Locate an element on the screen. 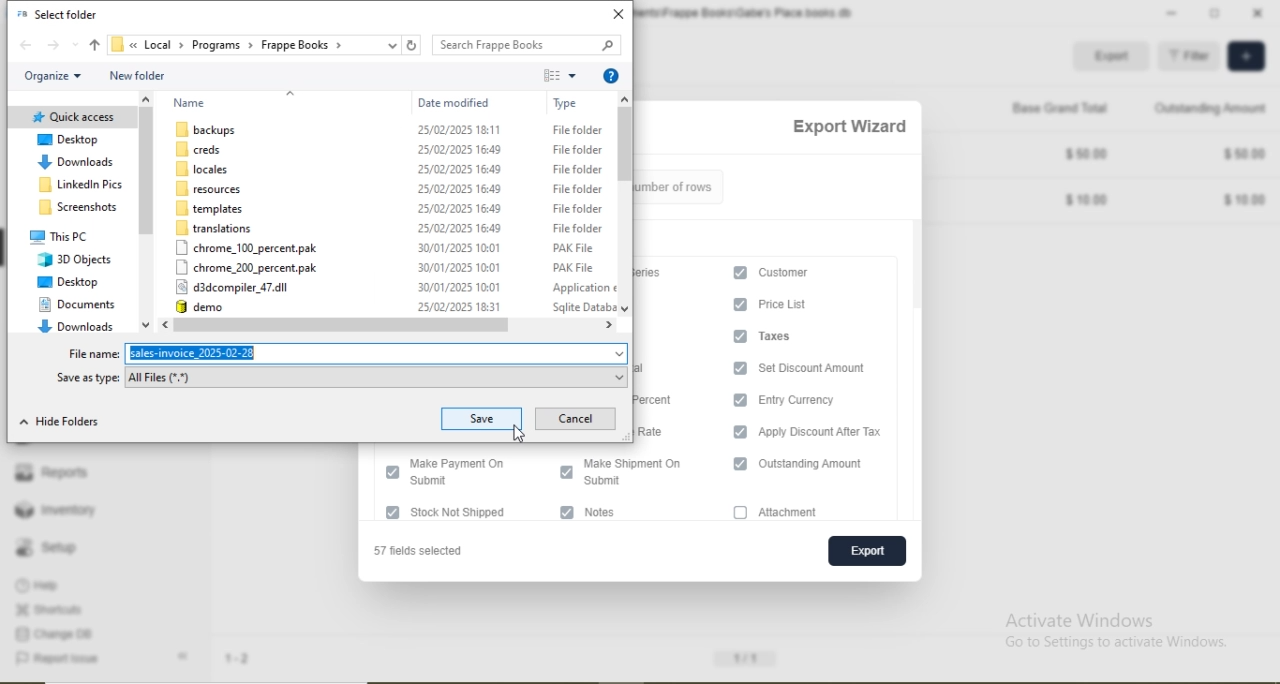 The height and width of the screenshot is (684, 1280).  is located at coordinates (207, 169).